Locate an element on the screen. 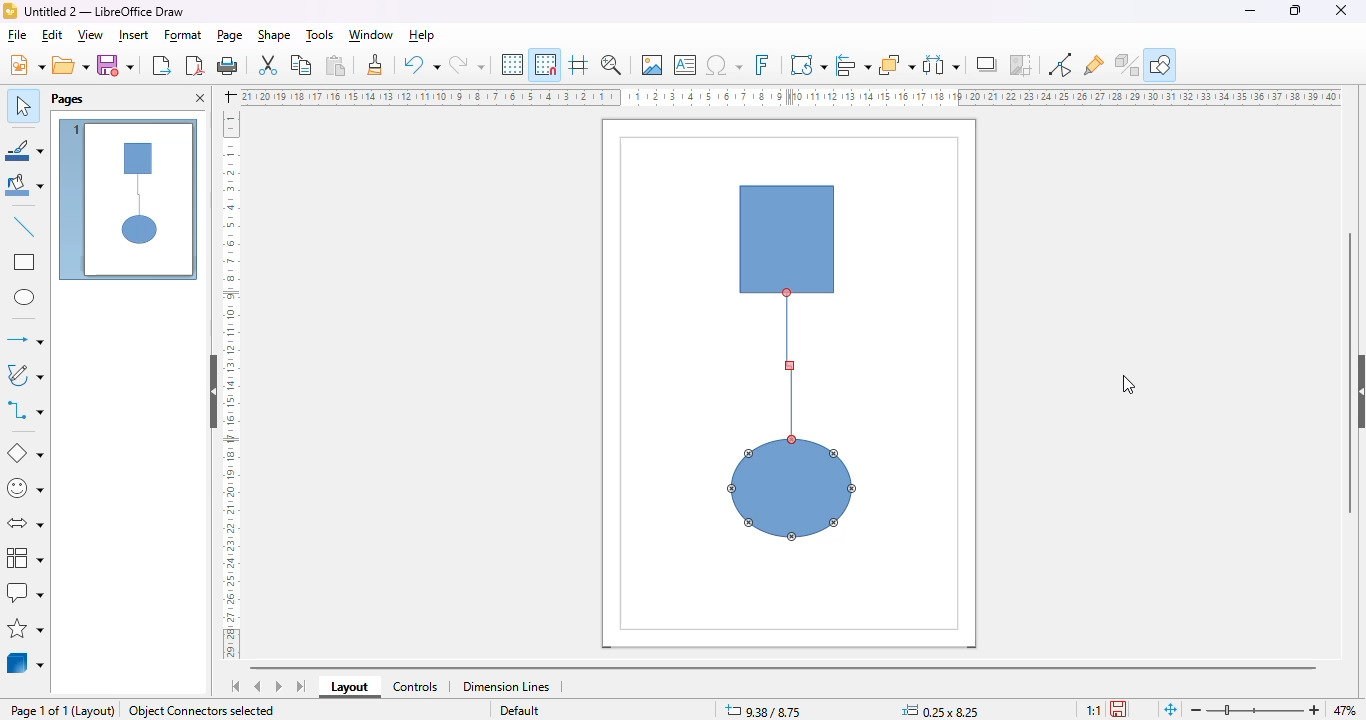 The width and height of the screenshot is (1366, 720). dimension lines is located at coordinates (506, 686).